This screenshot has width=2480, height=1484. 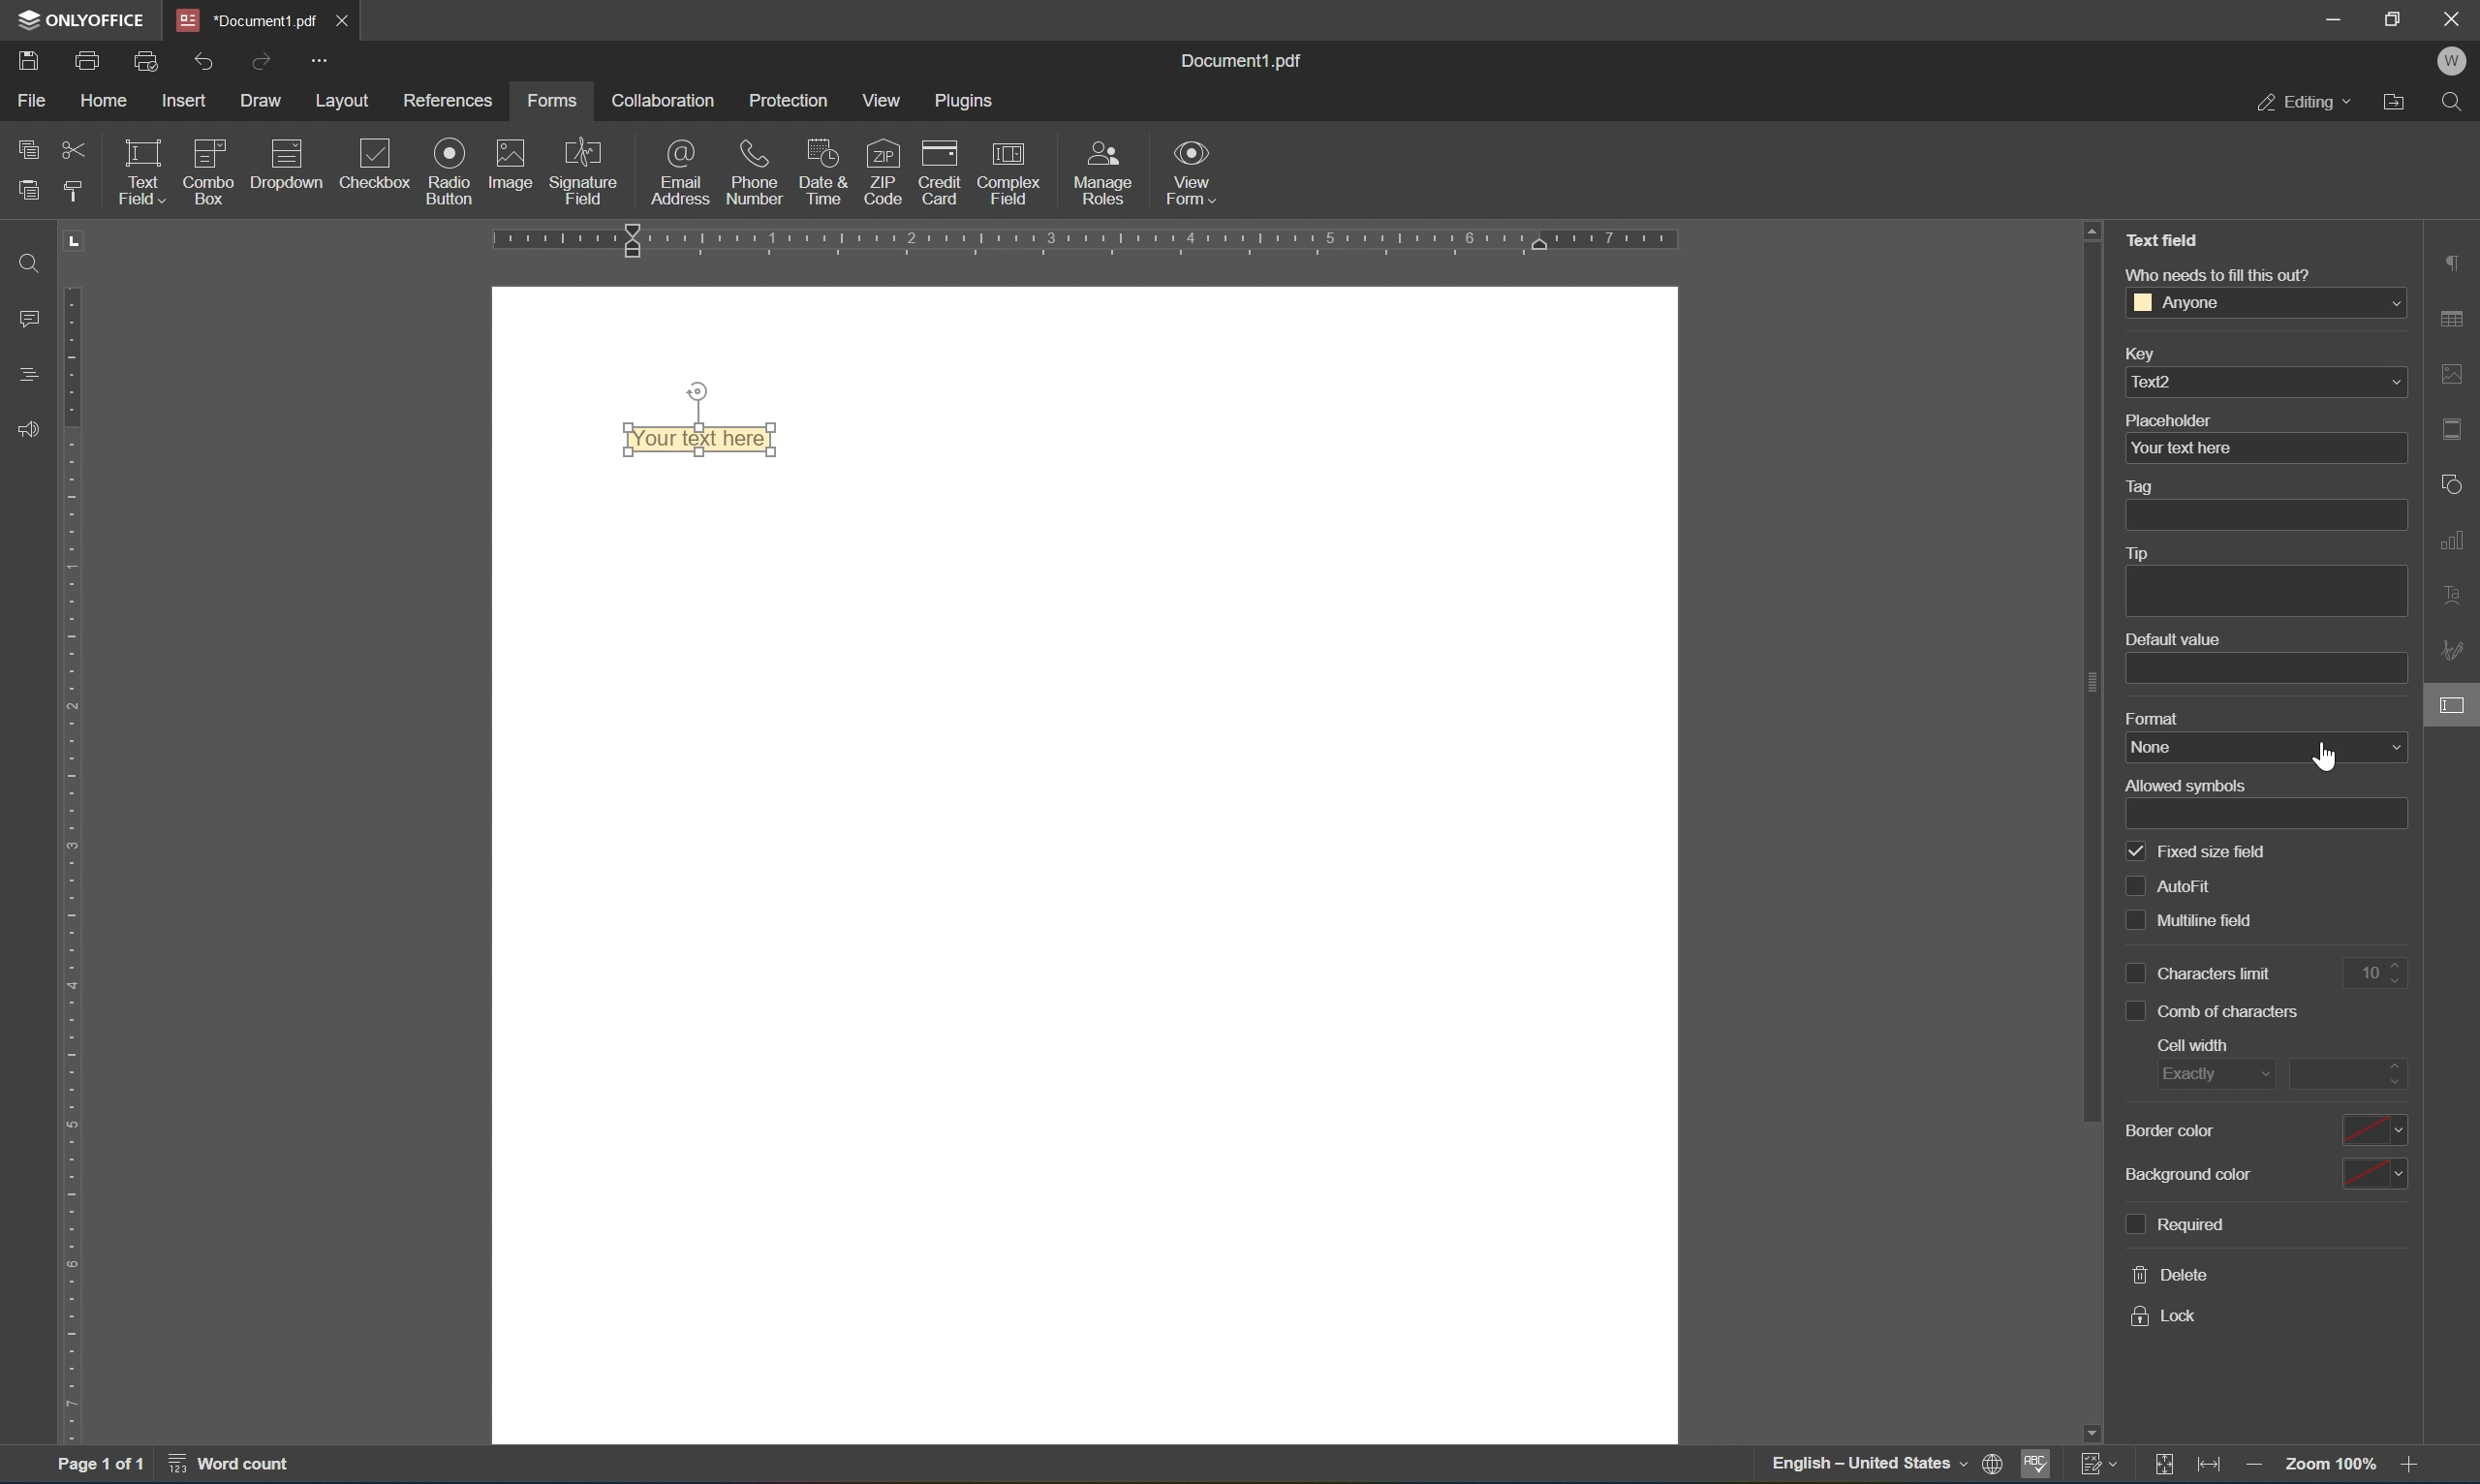 I want to click on layout, so click(x=344, y=100).